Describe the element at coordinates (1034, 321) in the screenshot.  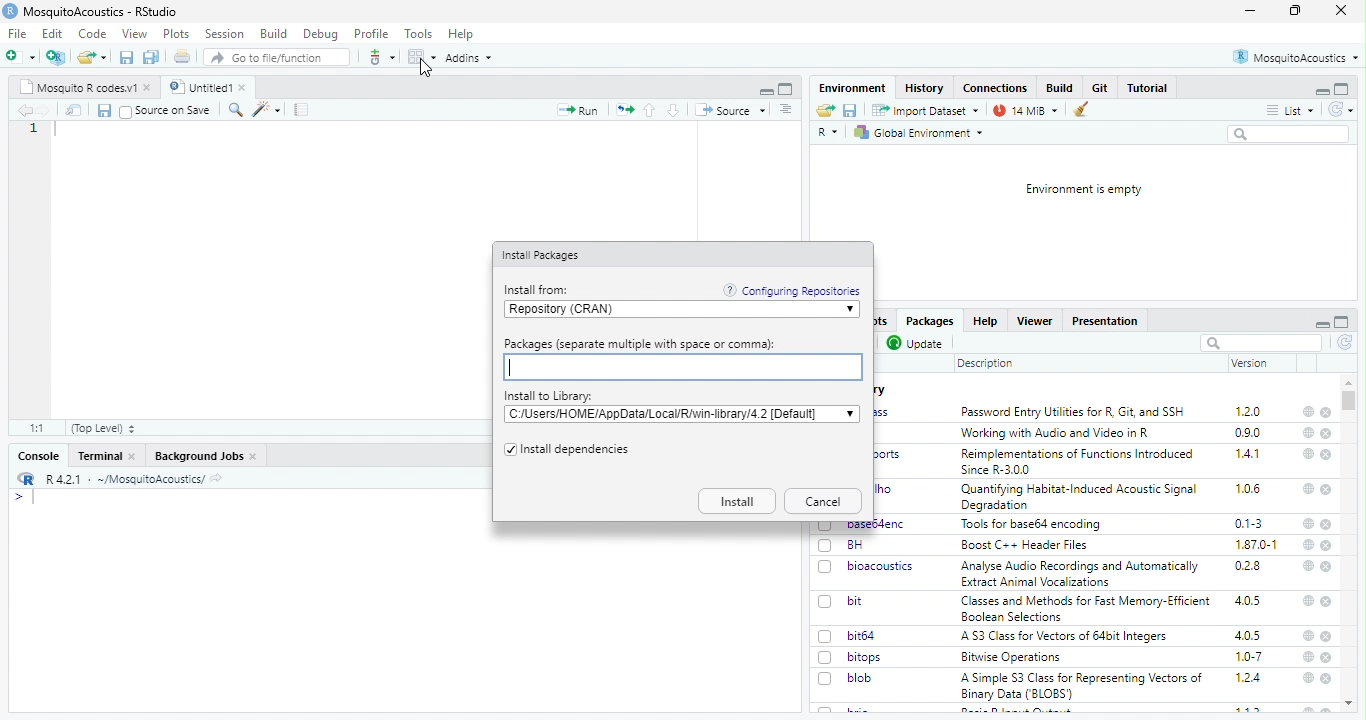
I see `Viewer` at that location.